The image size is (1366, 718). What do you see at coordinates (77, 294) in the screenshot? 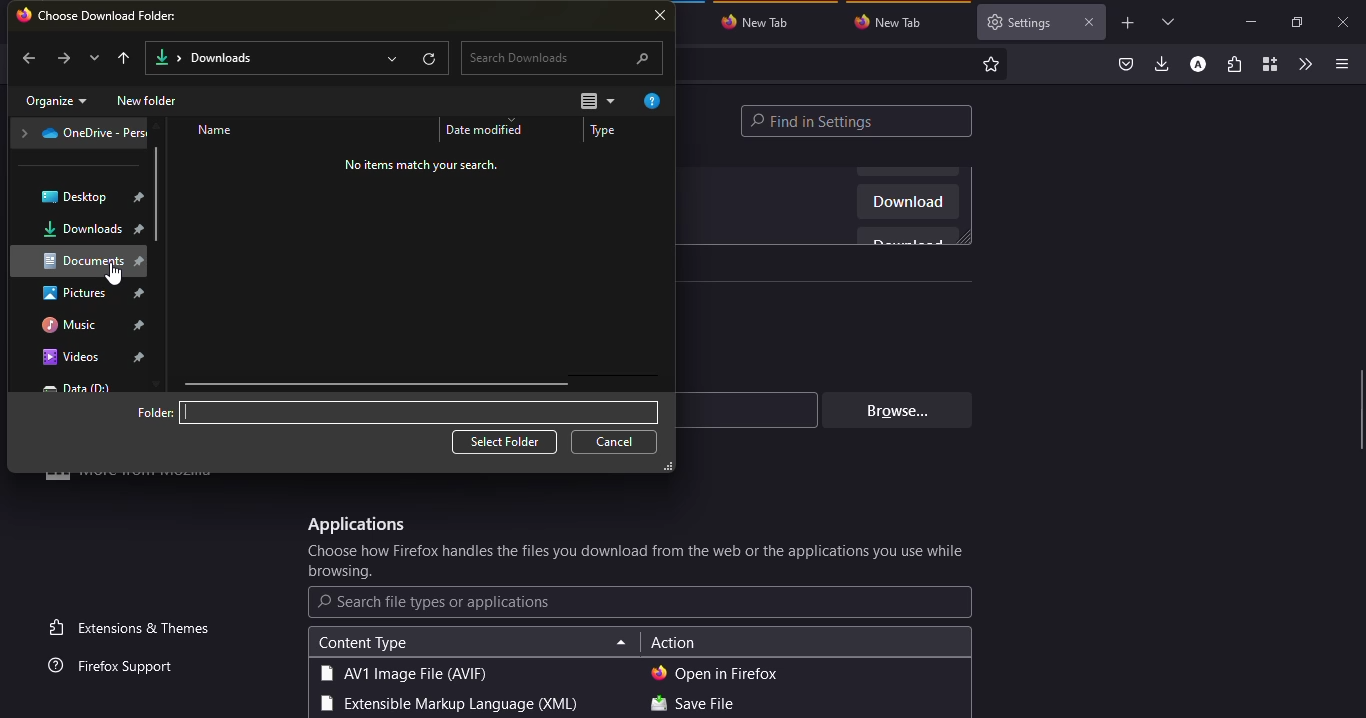
I see `location` at bounding box center [77, 294].